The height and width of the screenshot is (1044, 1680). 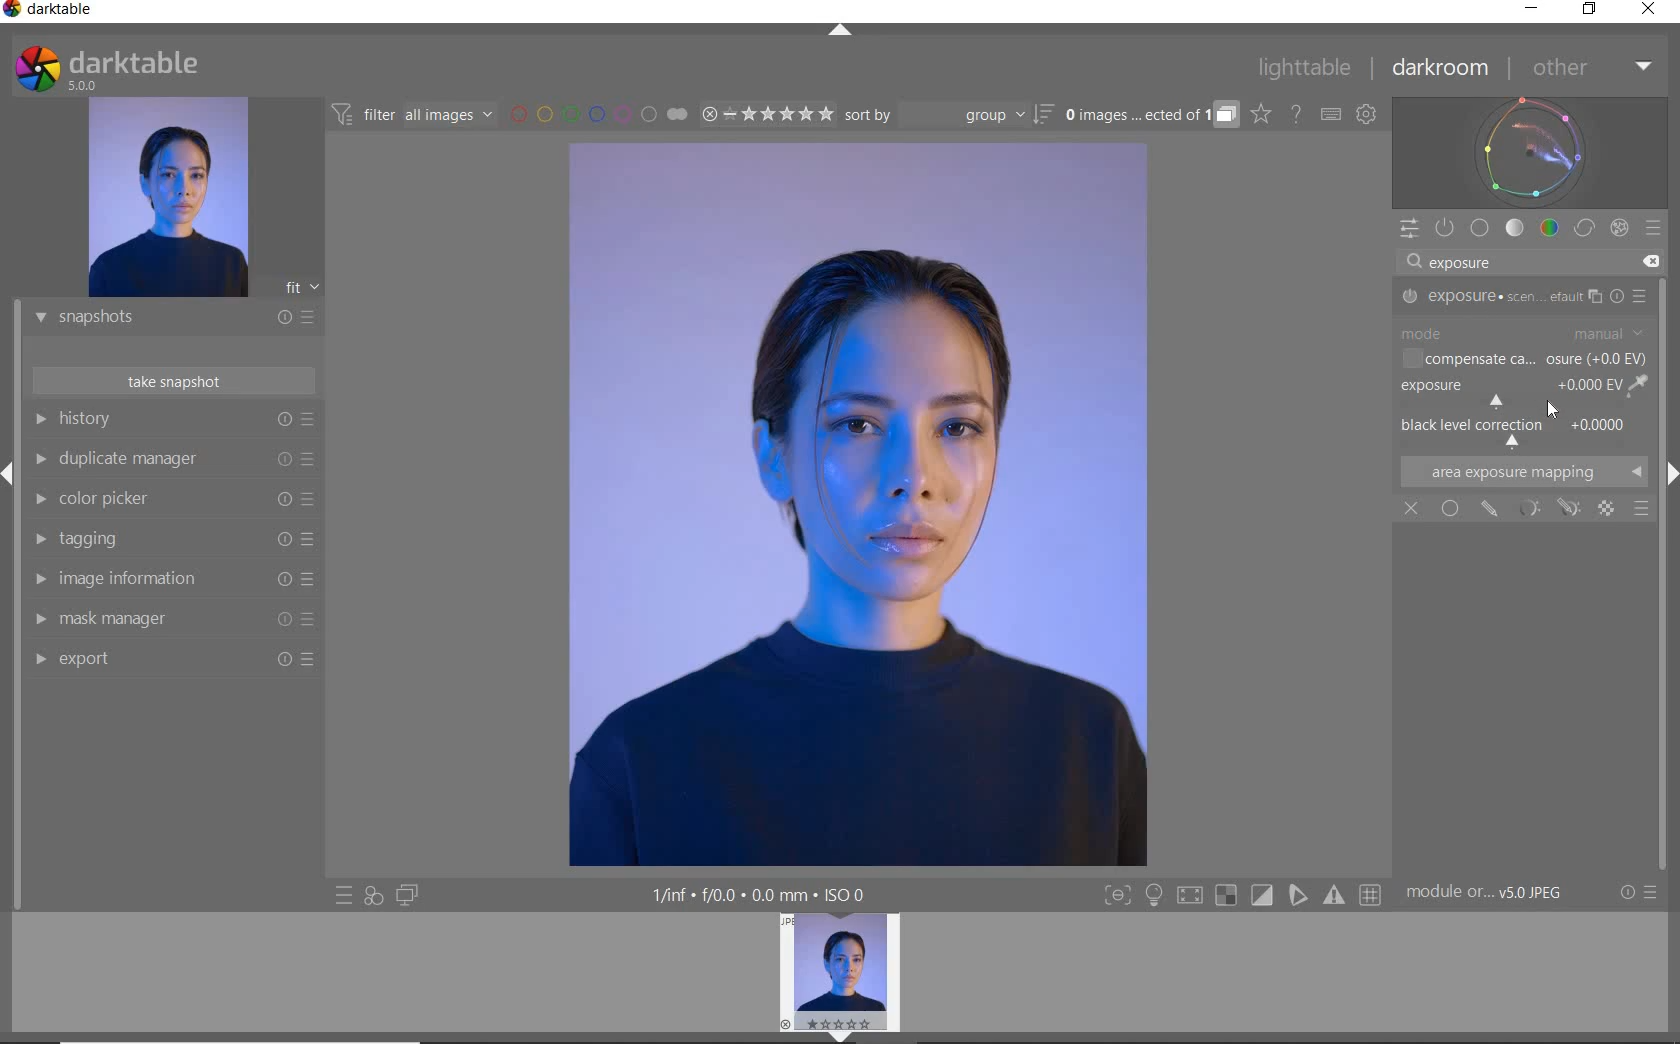 I want to click on HELP ONLINE, so click(x=1296, y=113).